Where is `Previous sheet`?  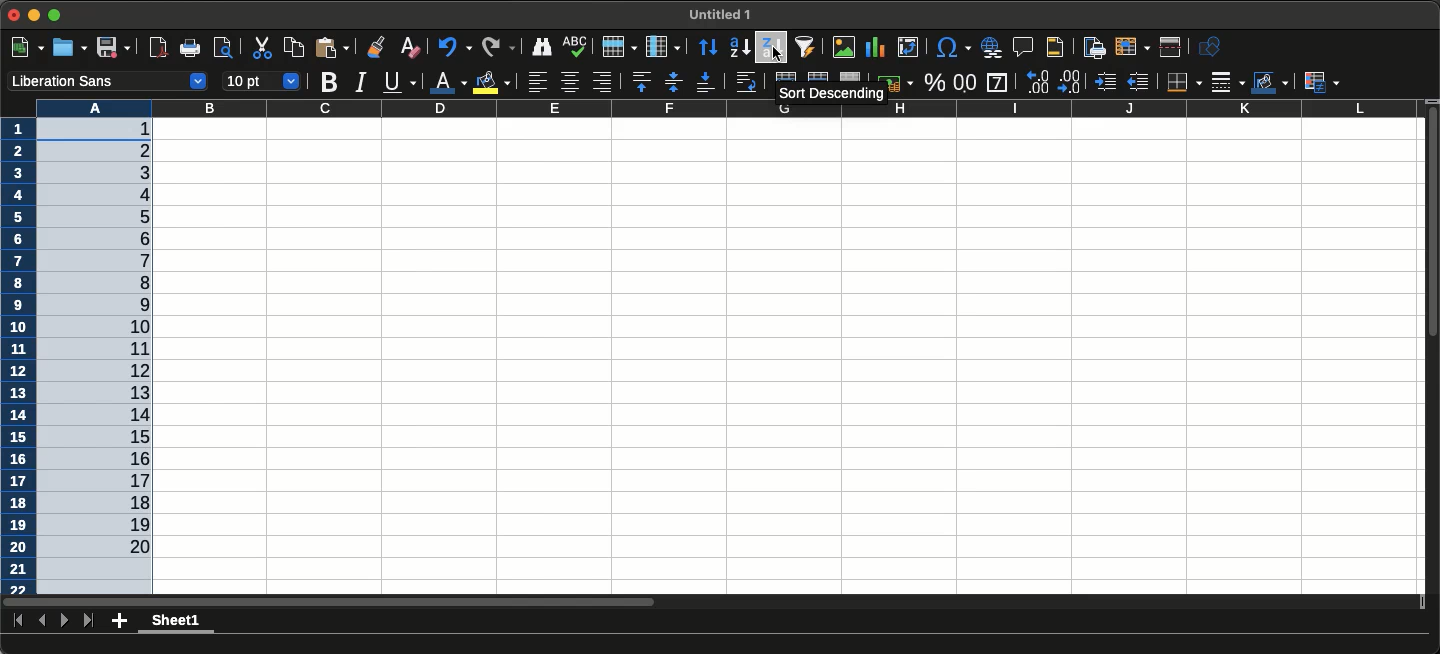
Previous sheet is located at coordinates (44, 620).